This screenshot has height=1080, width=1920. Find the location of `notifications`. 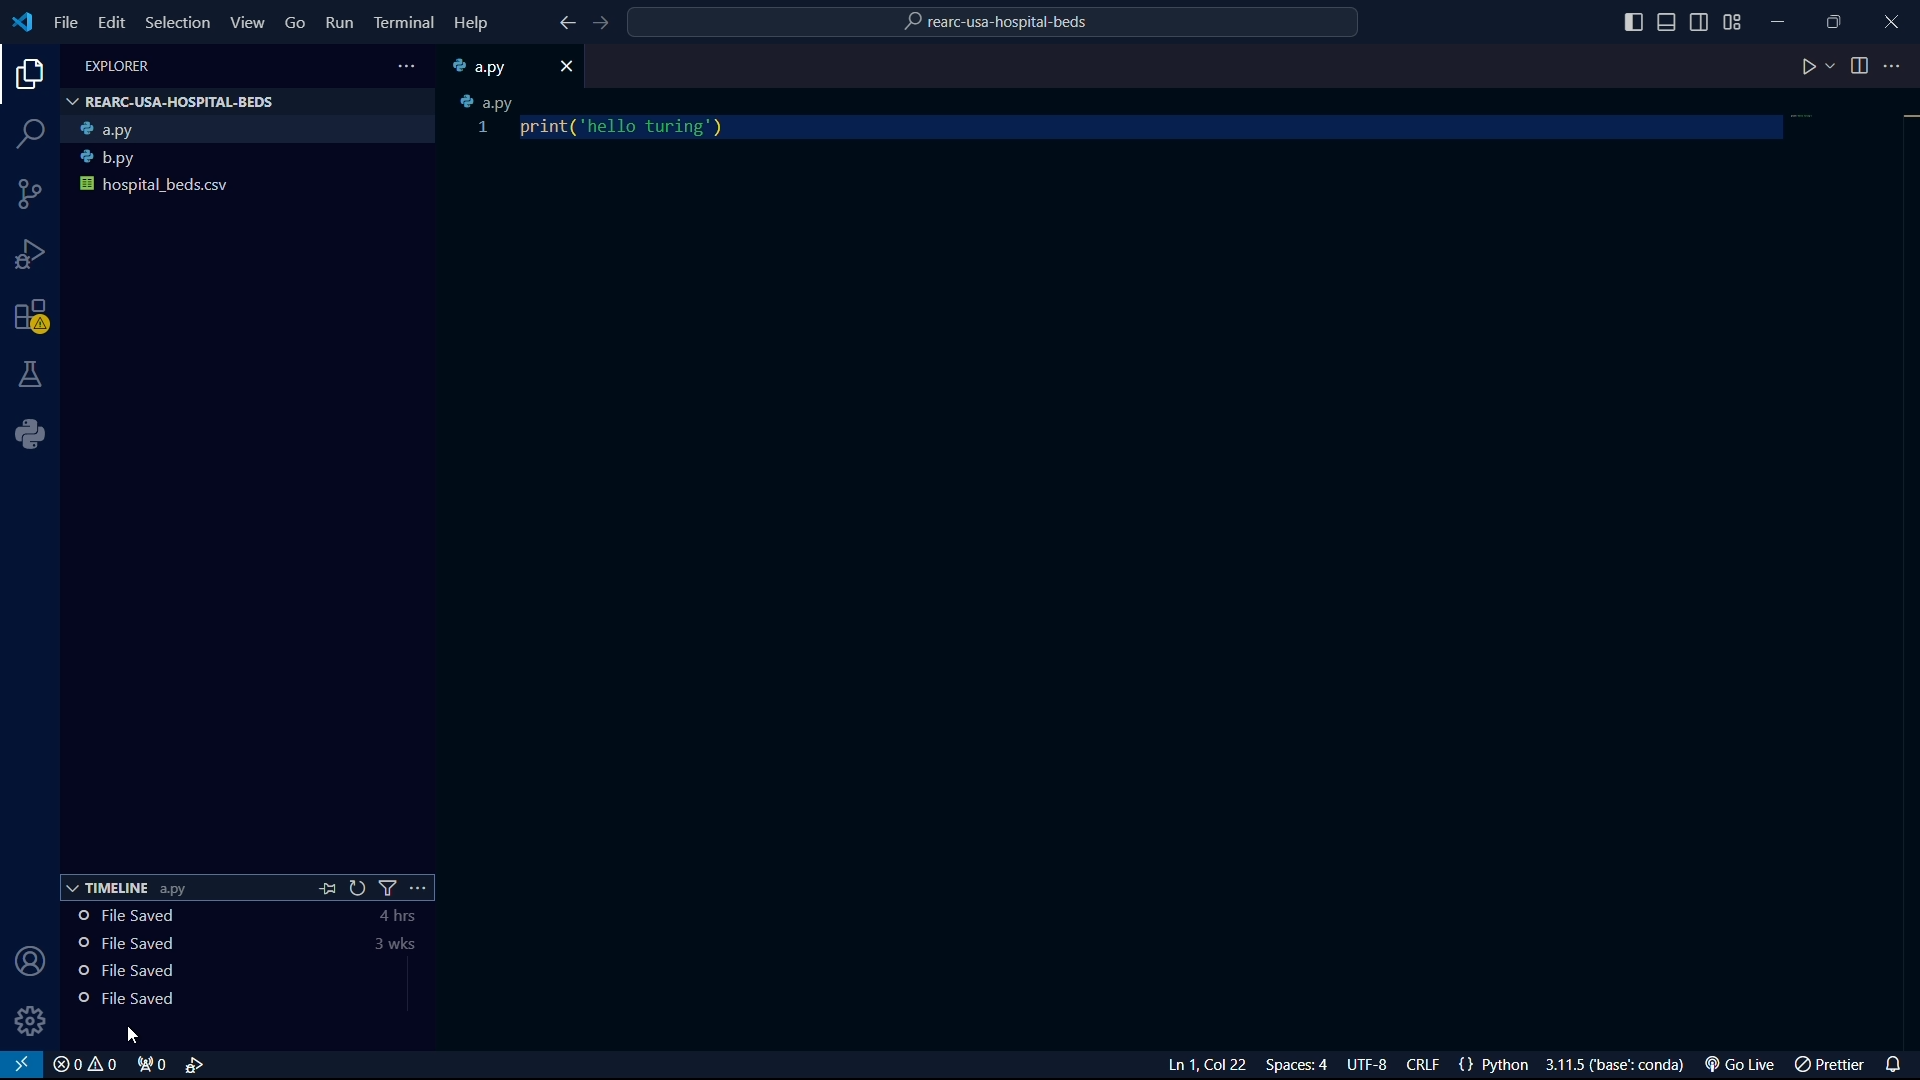

notifications is located at coordinates (1896, 1064).